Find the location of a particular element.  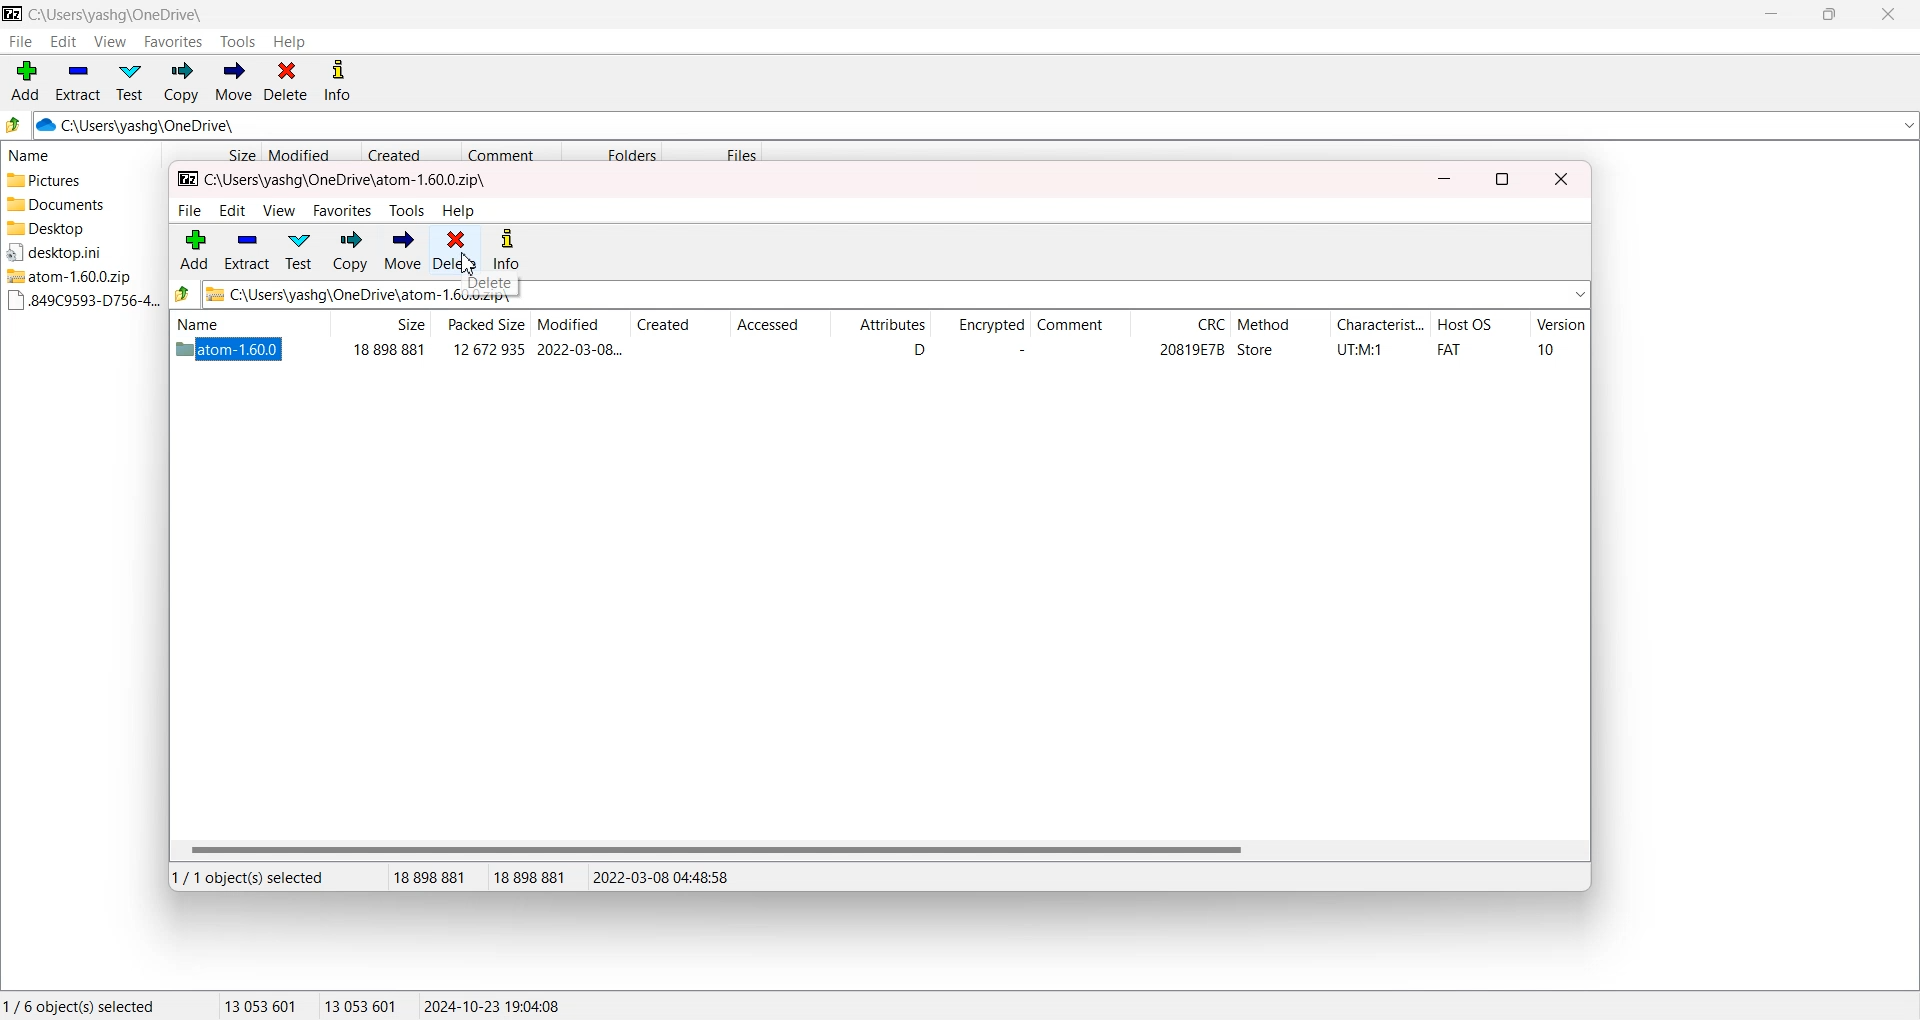

Created is located at coordinates (680, 326).